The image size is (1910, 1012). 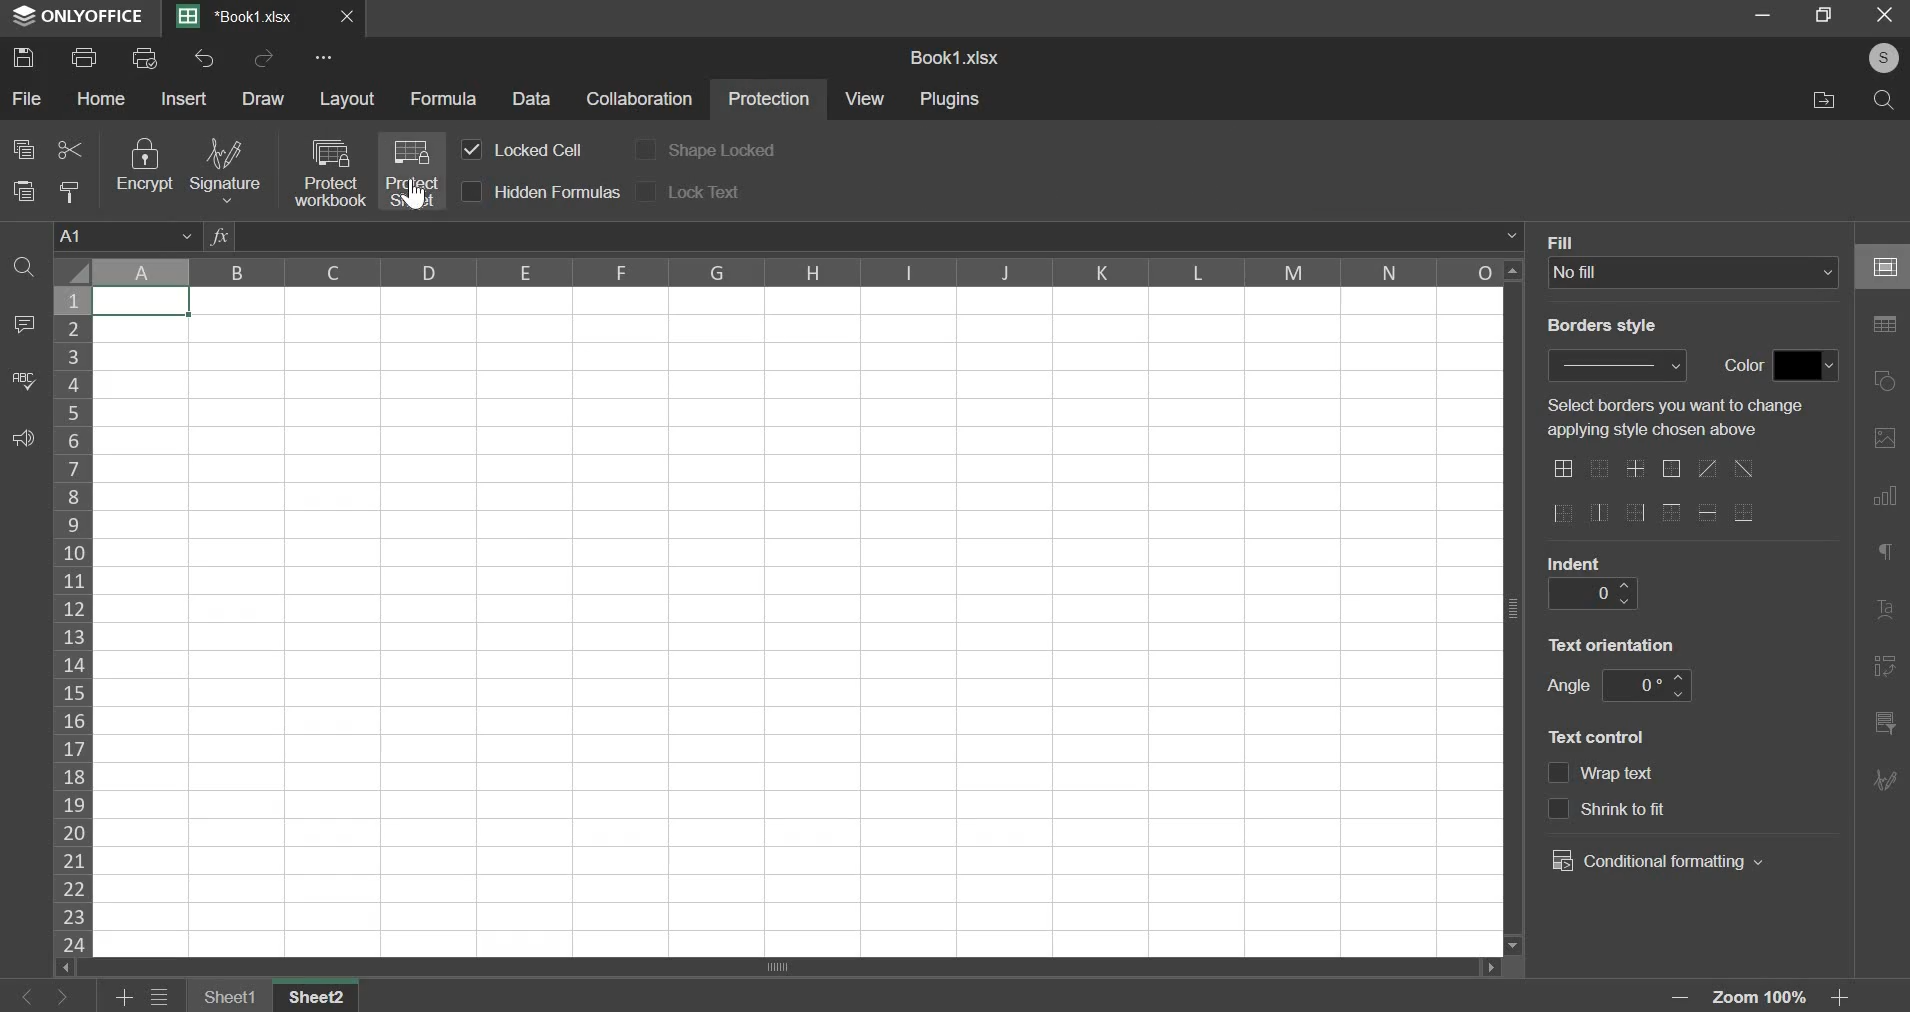 What do you see at coordinates (1766, 998) in the screenshot?
I see `Zoom 100%` at bounding box center [1766, 998].